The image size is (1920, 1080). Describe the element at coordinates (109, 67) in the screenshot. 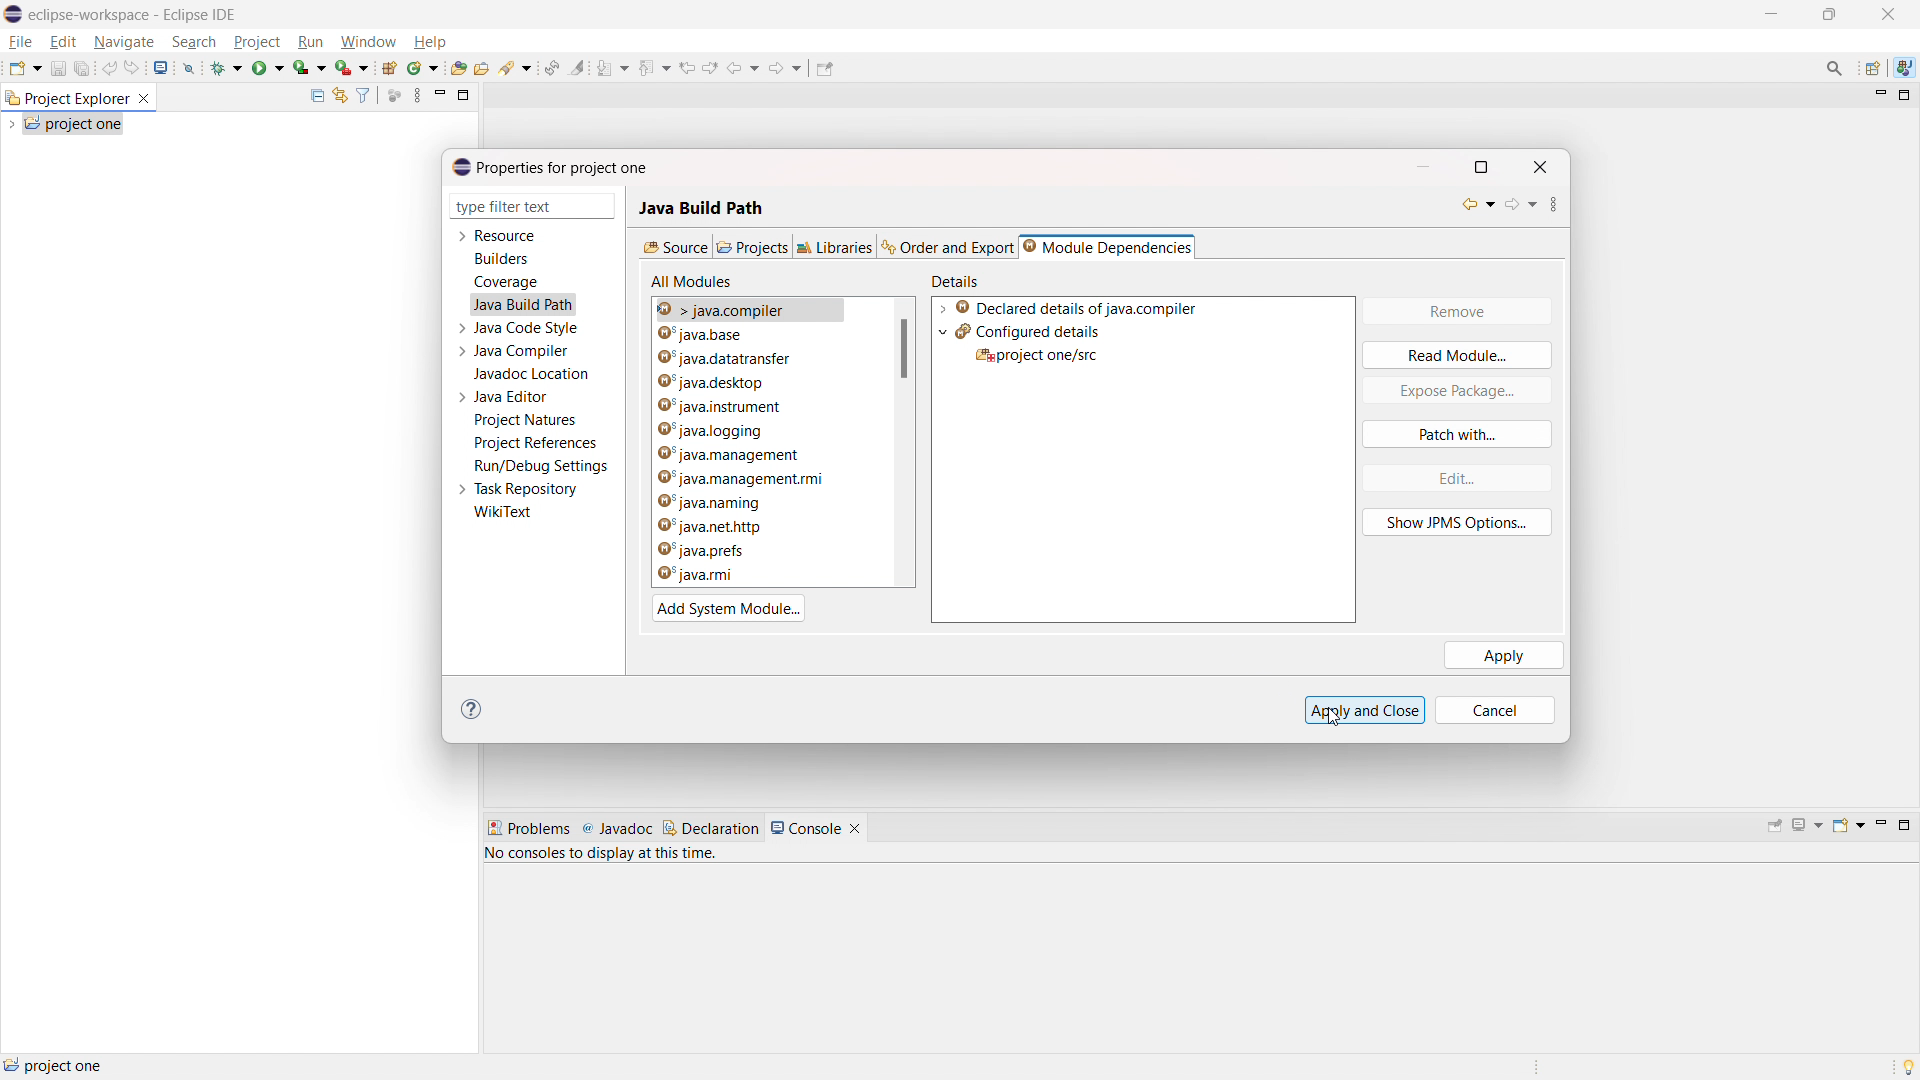

I see `undo` at that location.